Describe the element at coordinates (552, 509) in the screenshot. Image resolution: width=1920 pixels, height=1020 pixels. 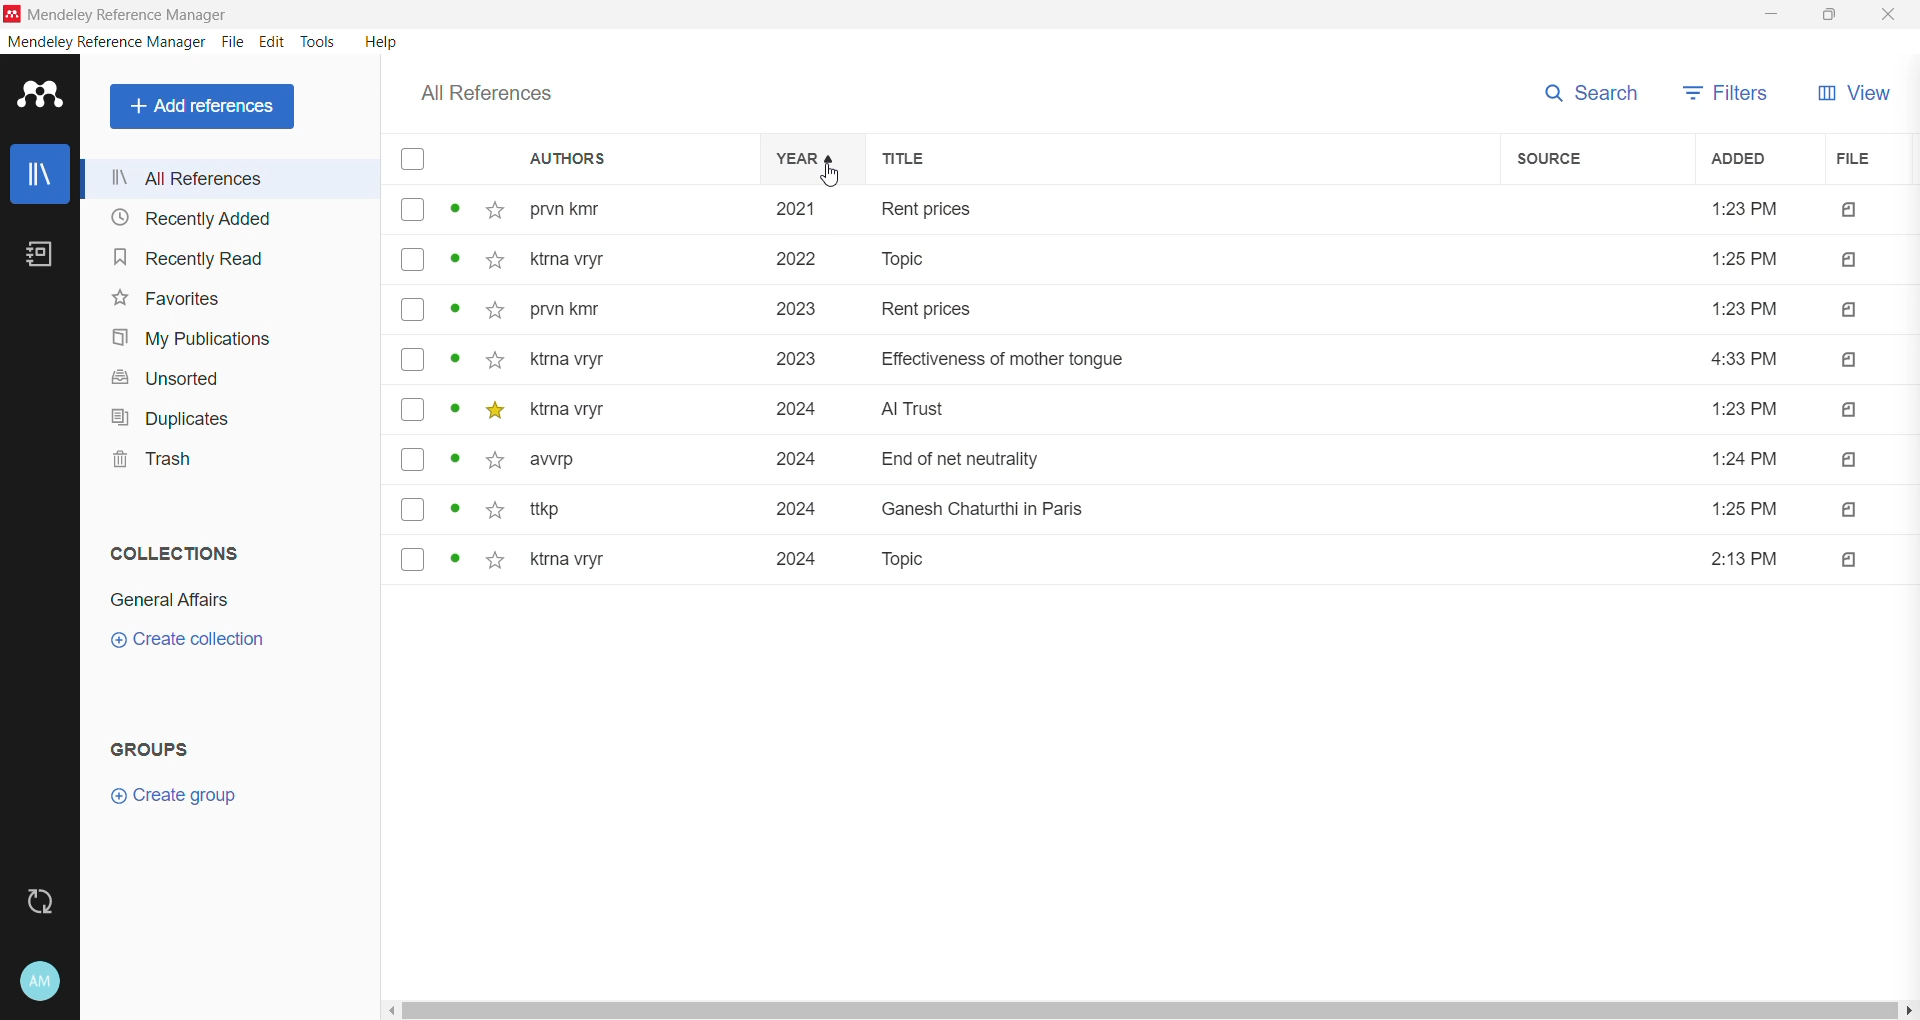
I see `ttkp` at that location.